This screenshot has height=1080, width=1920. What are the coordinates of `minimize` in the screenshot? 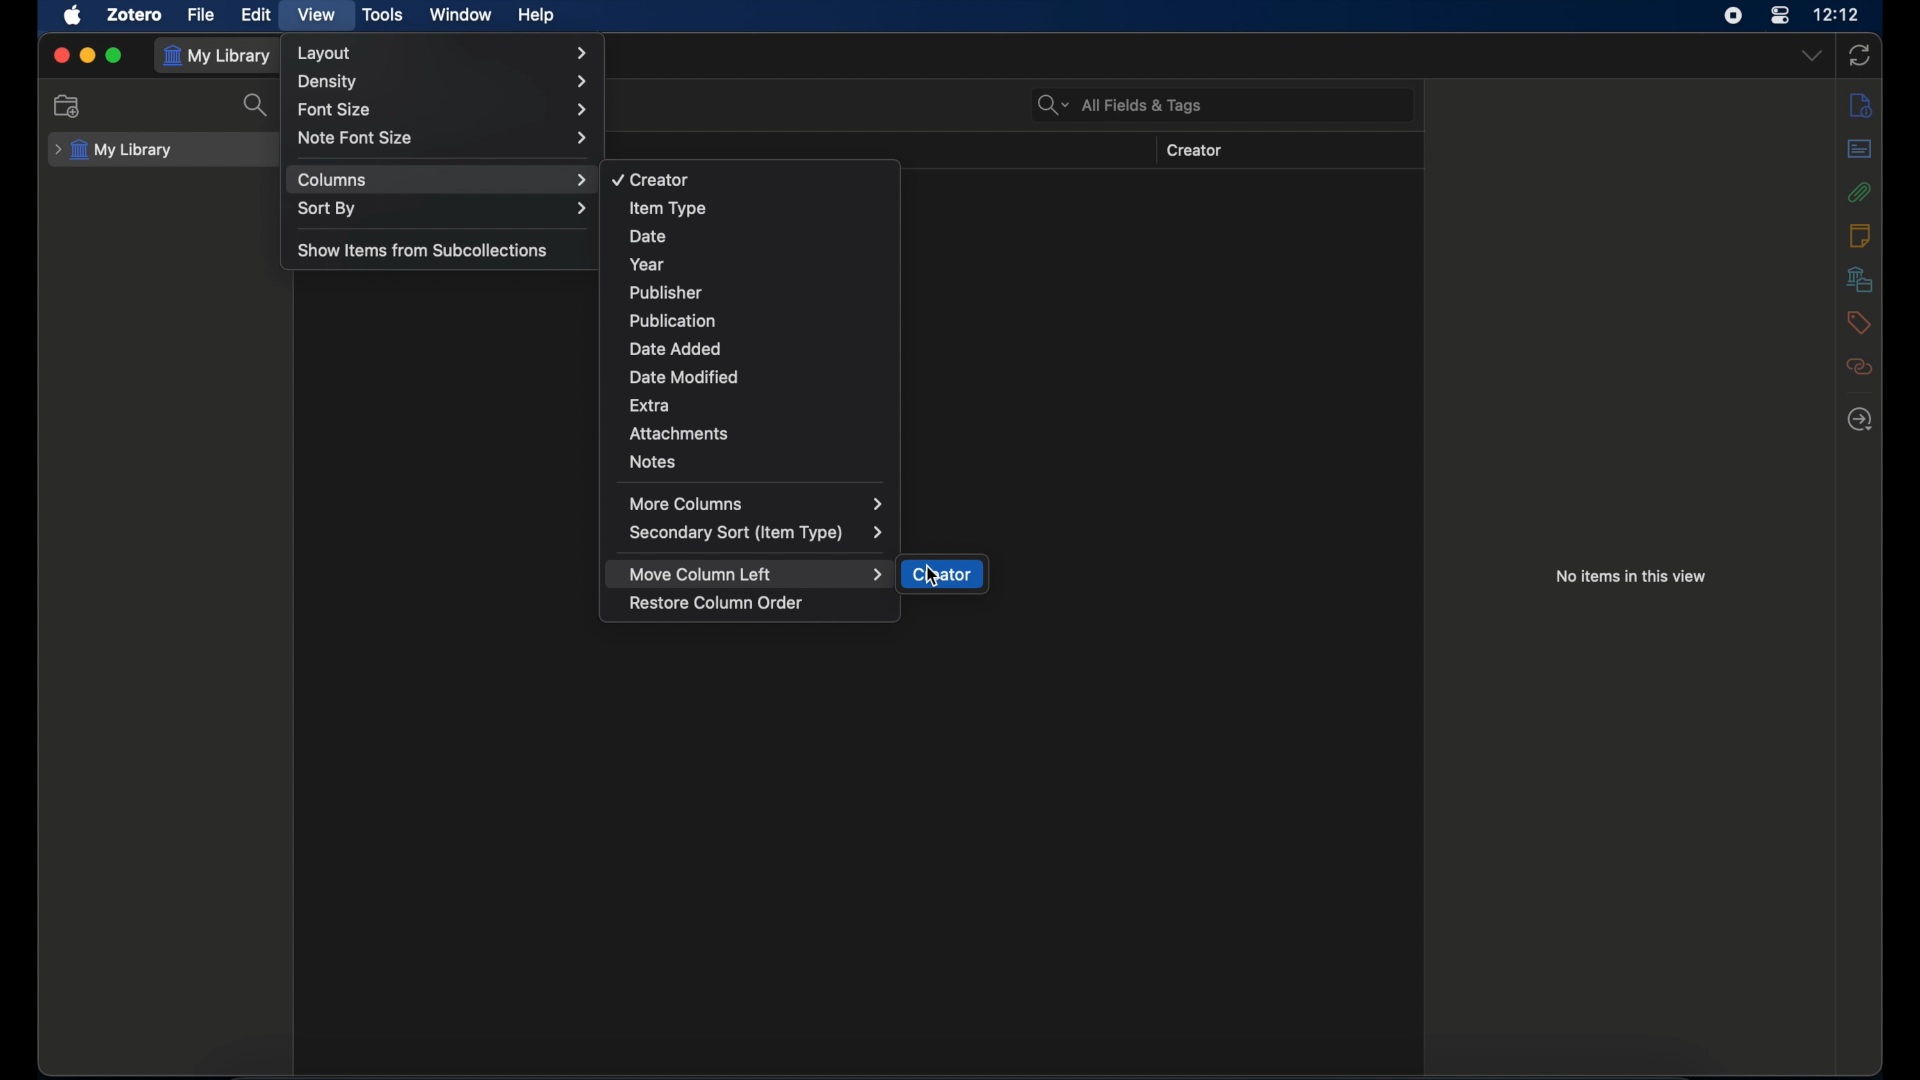 It's located at (88, 56).